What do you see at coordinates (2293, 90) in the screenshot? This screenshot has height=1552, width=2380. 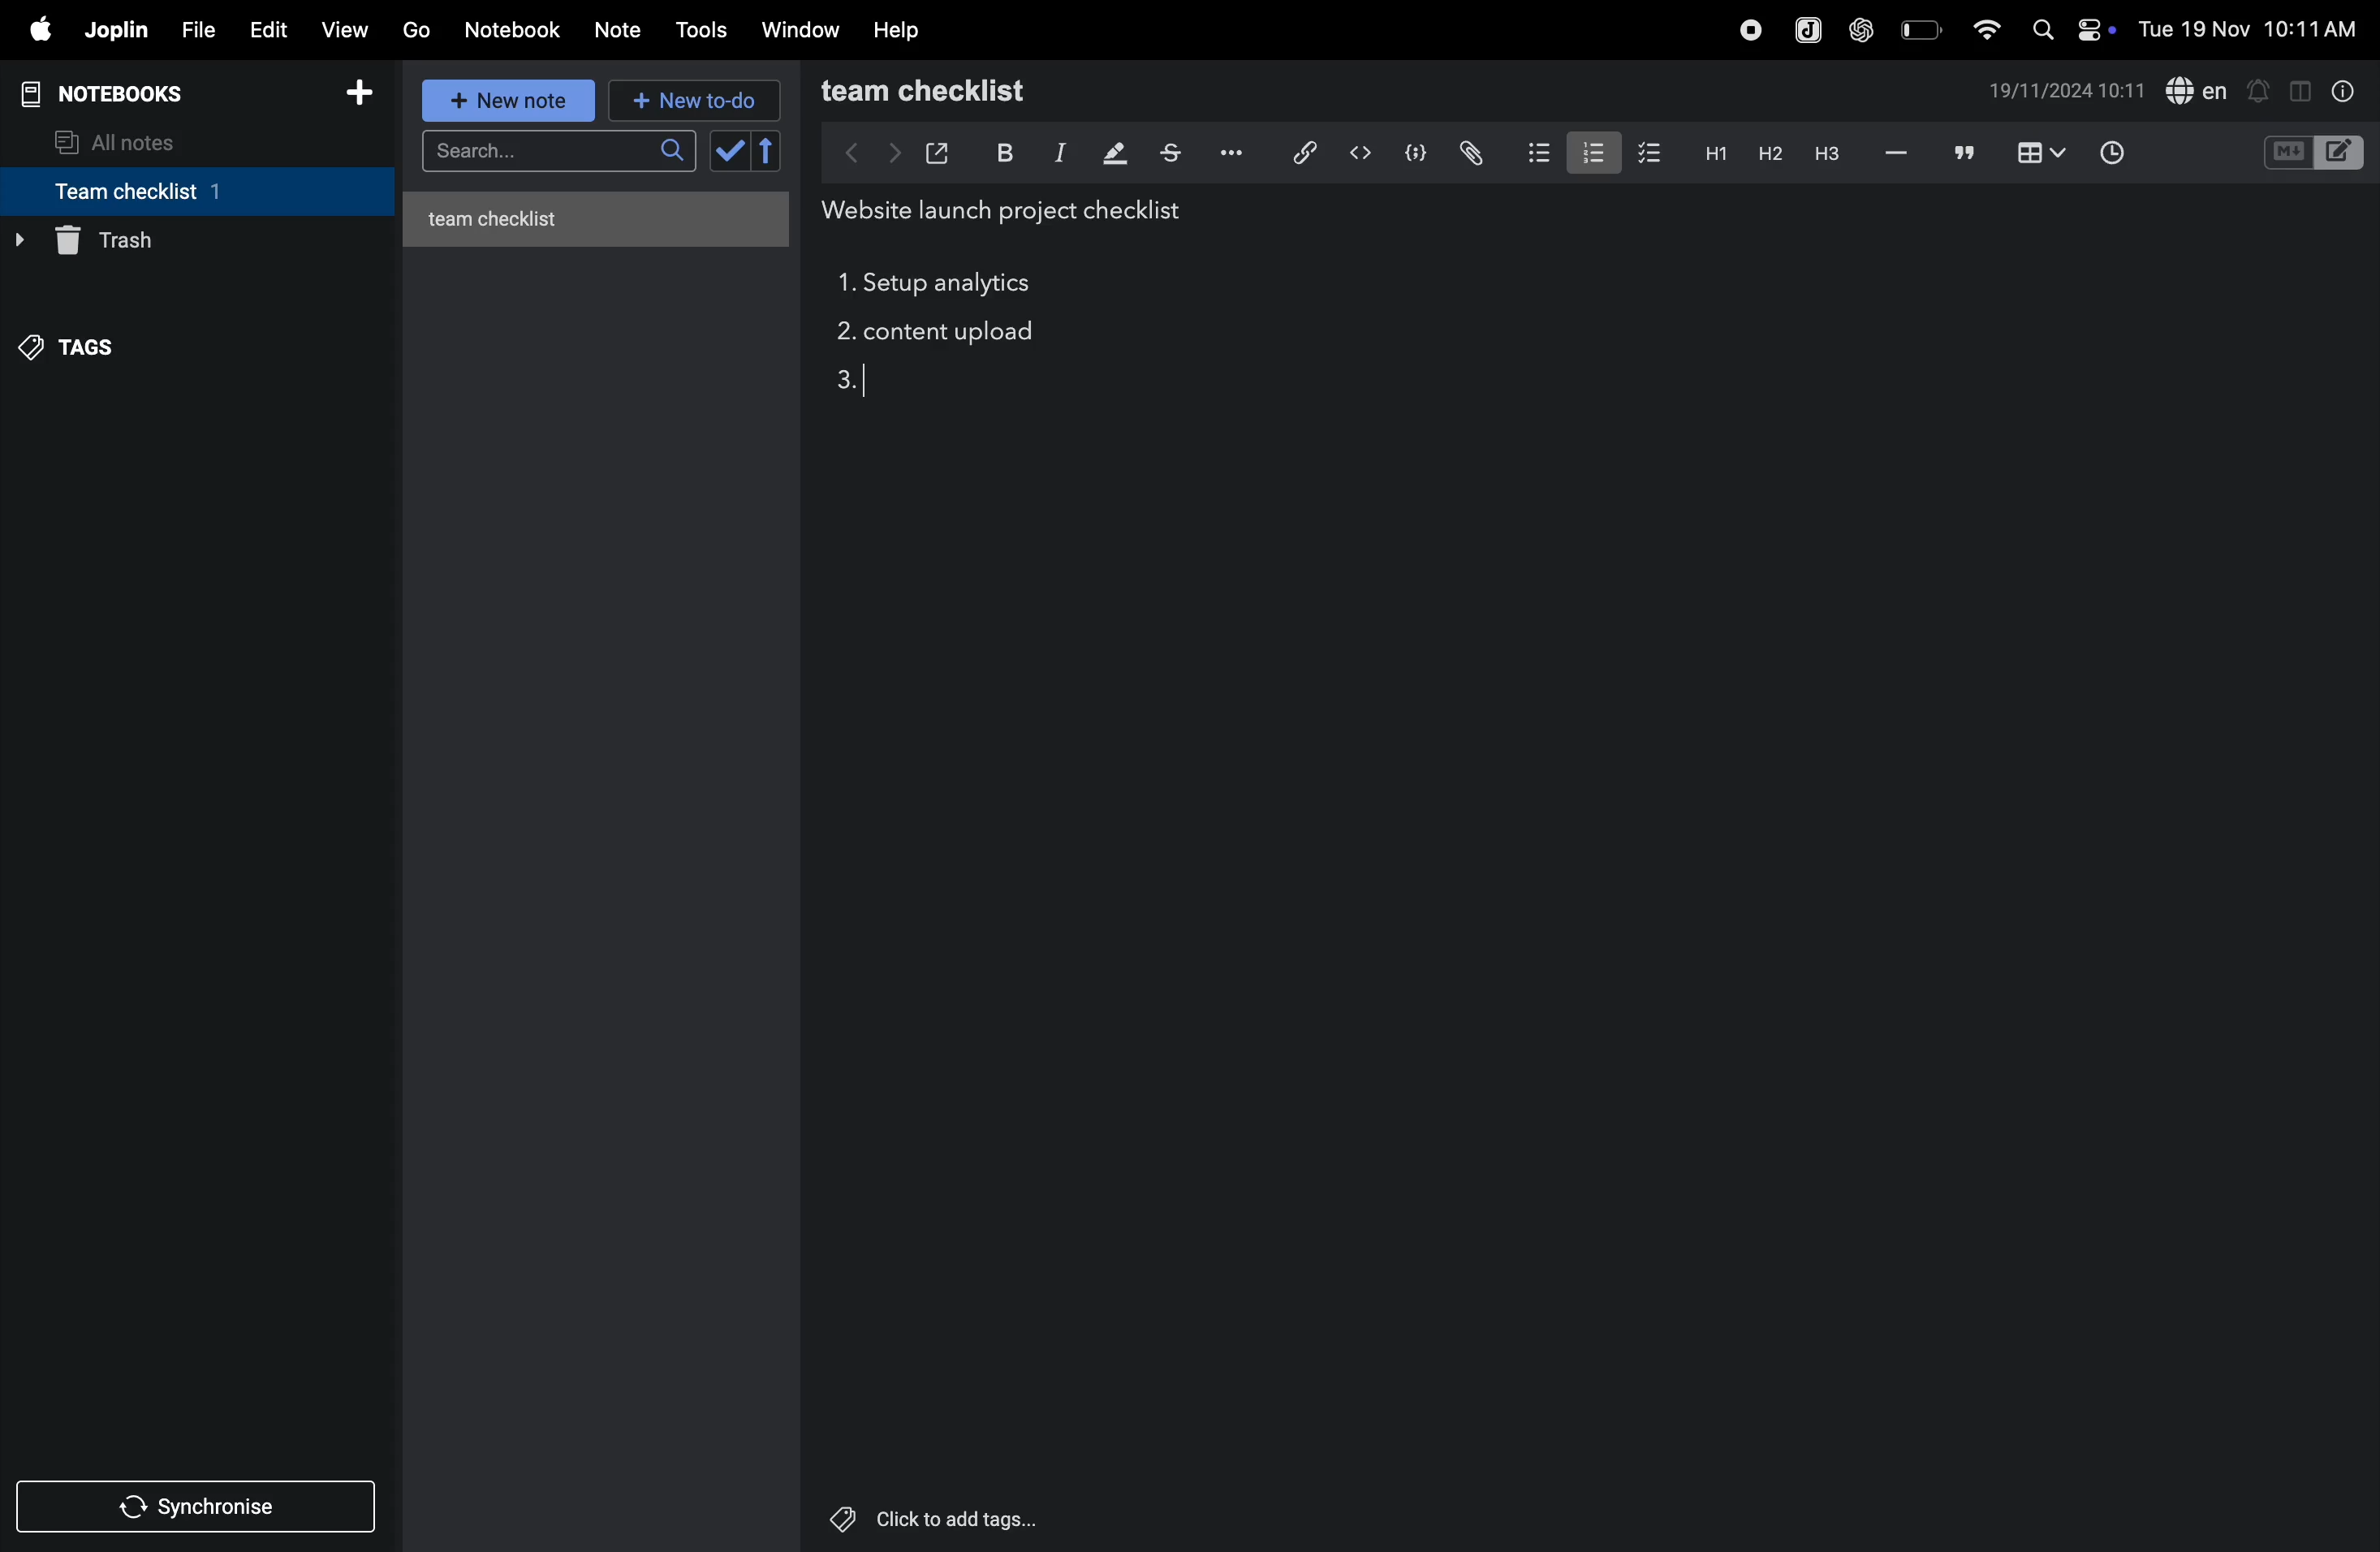 I see `toggle editor` at bounding box center [2293, 90].